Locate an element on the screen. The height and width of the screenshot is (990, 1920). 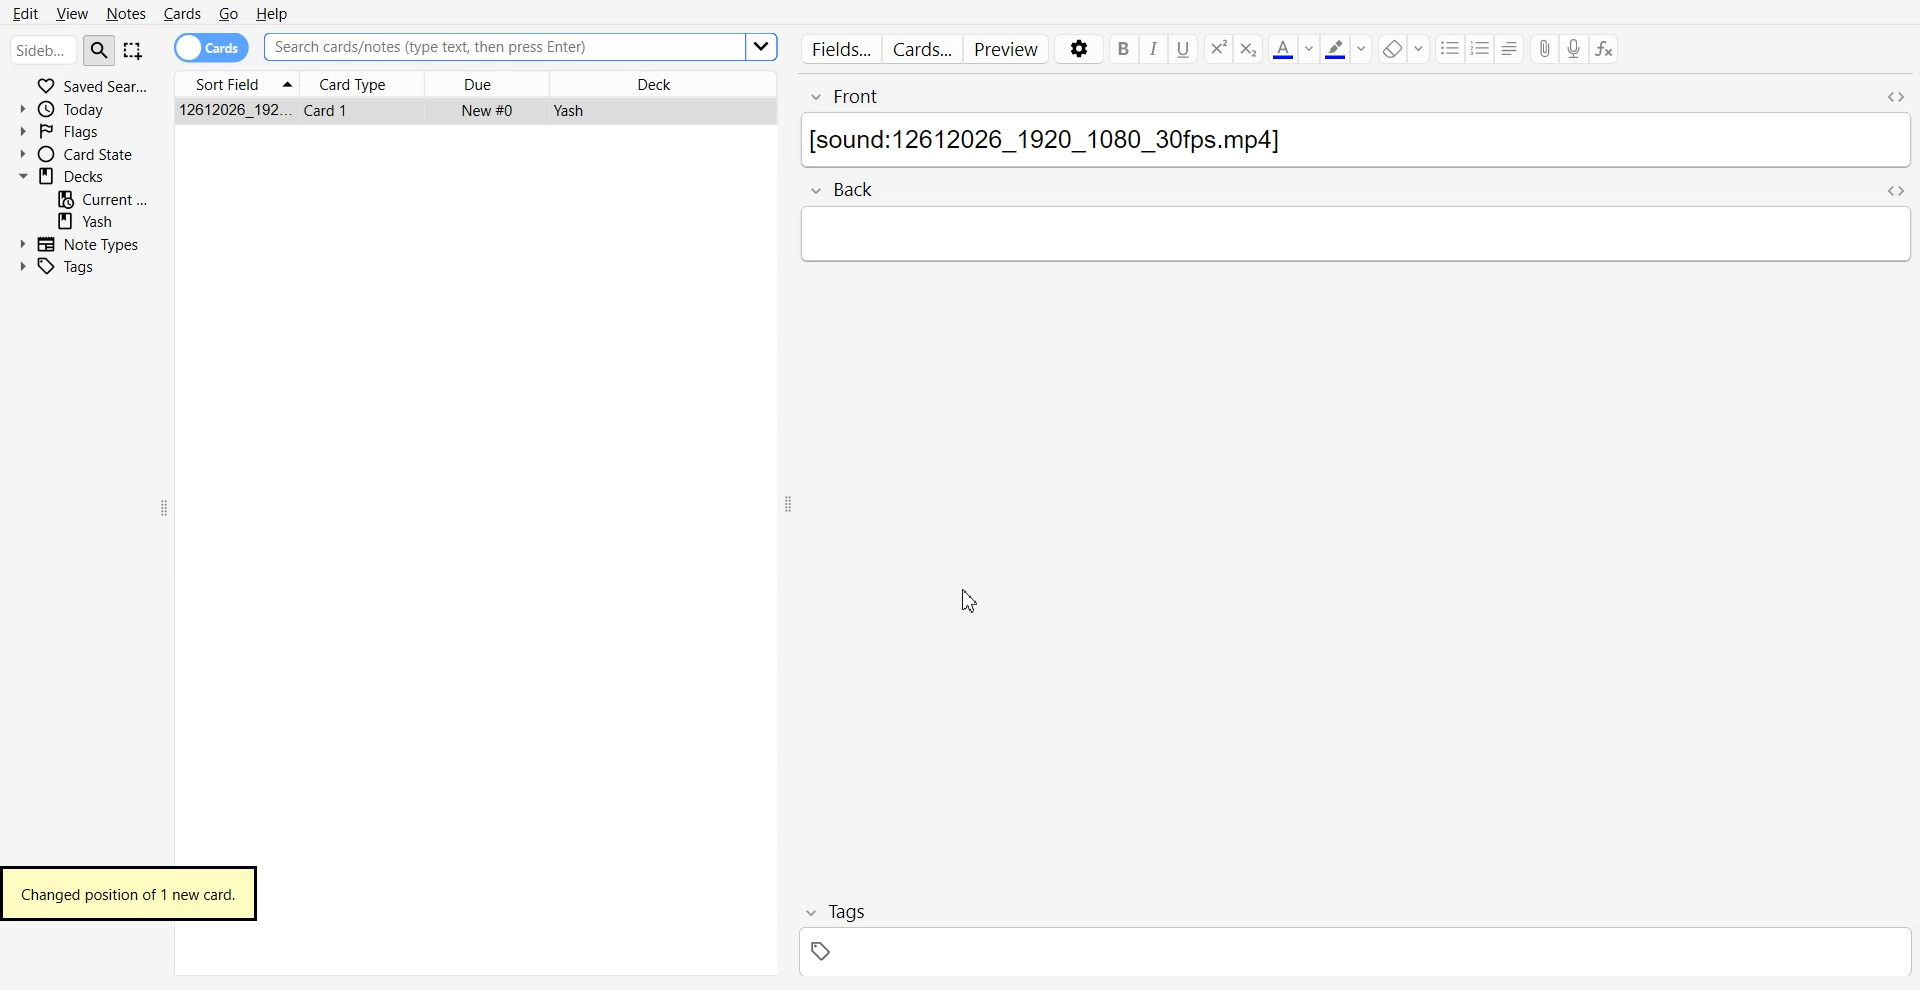
Card toggle is located at coordinates (212, 46).